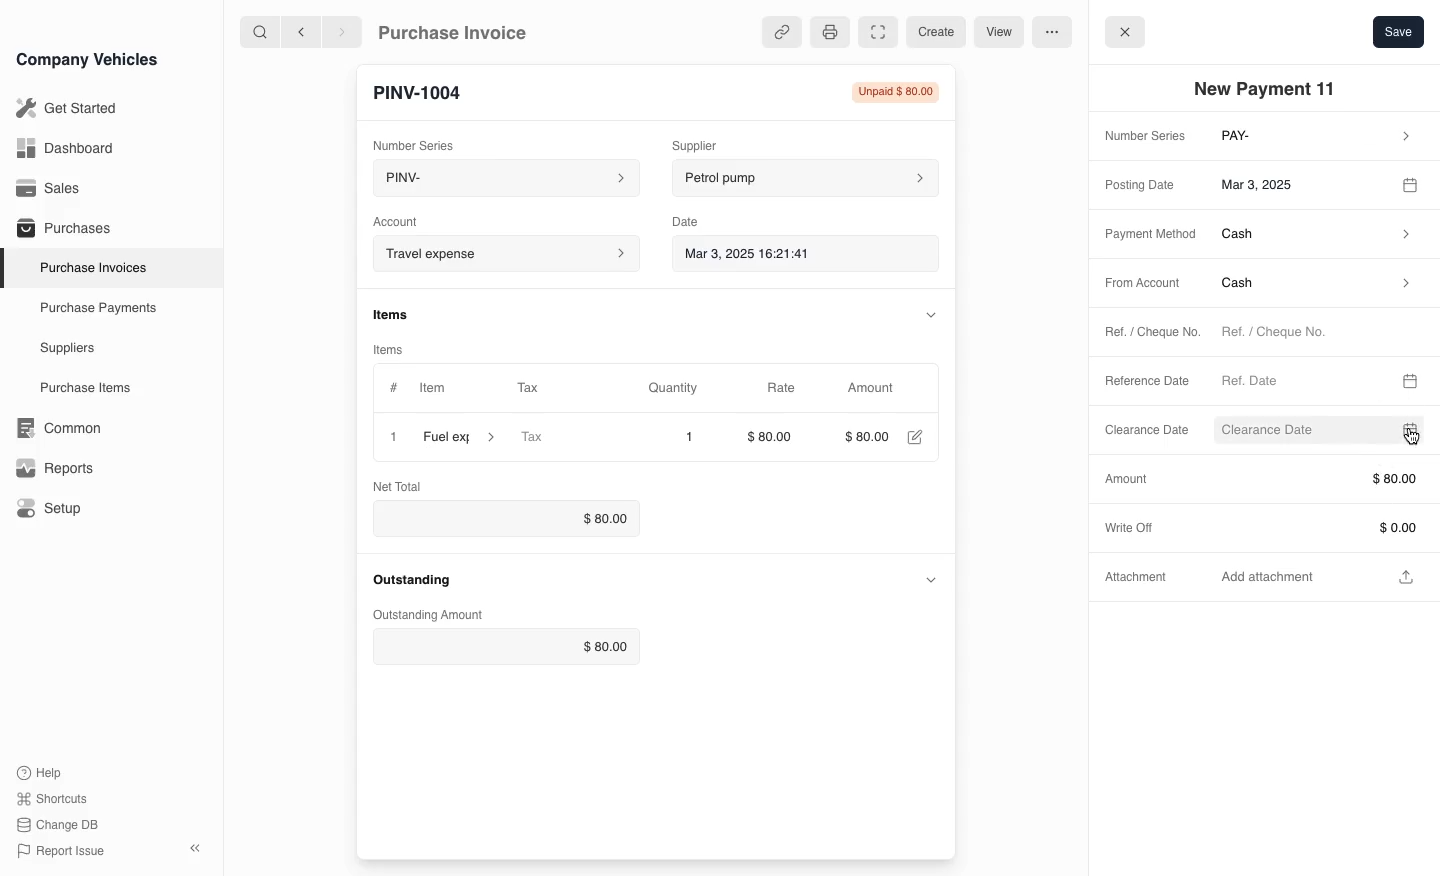 The width and height of the screenshot is (1440, 876). I want to click on 0.00, so click(1316, 527).